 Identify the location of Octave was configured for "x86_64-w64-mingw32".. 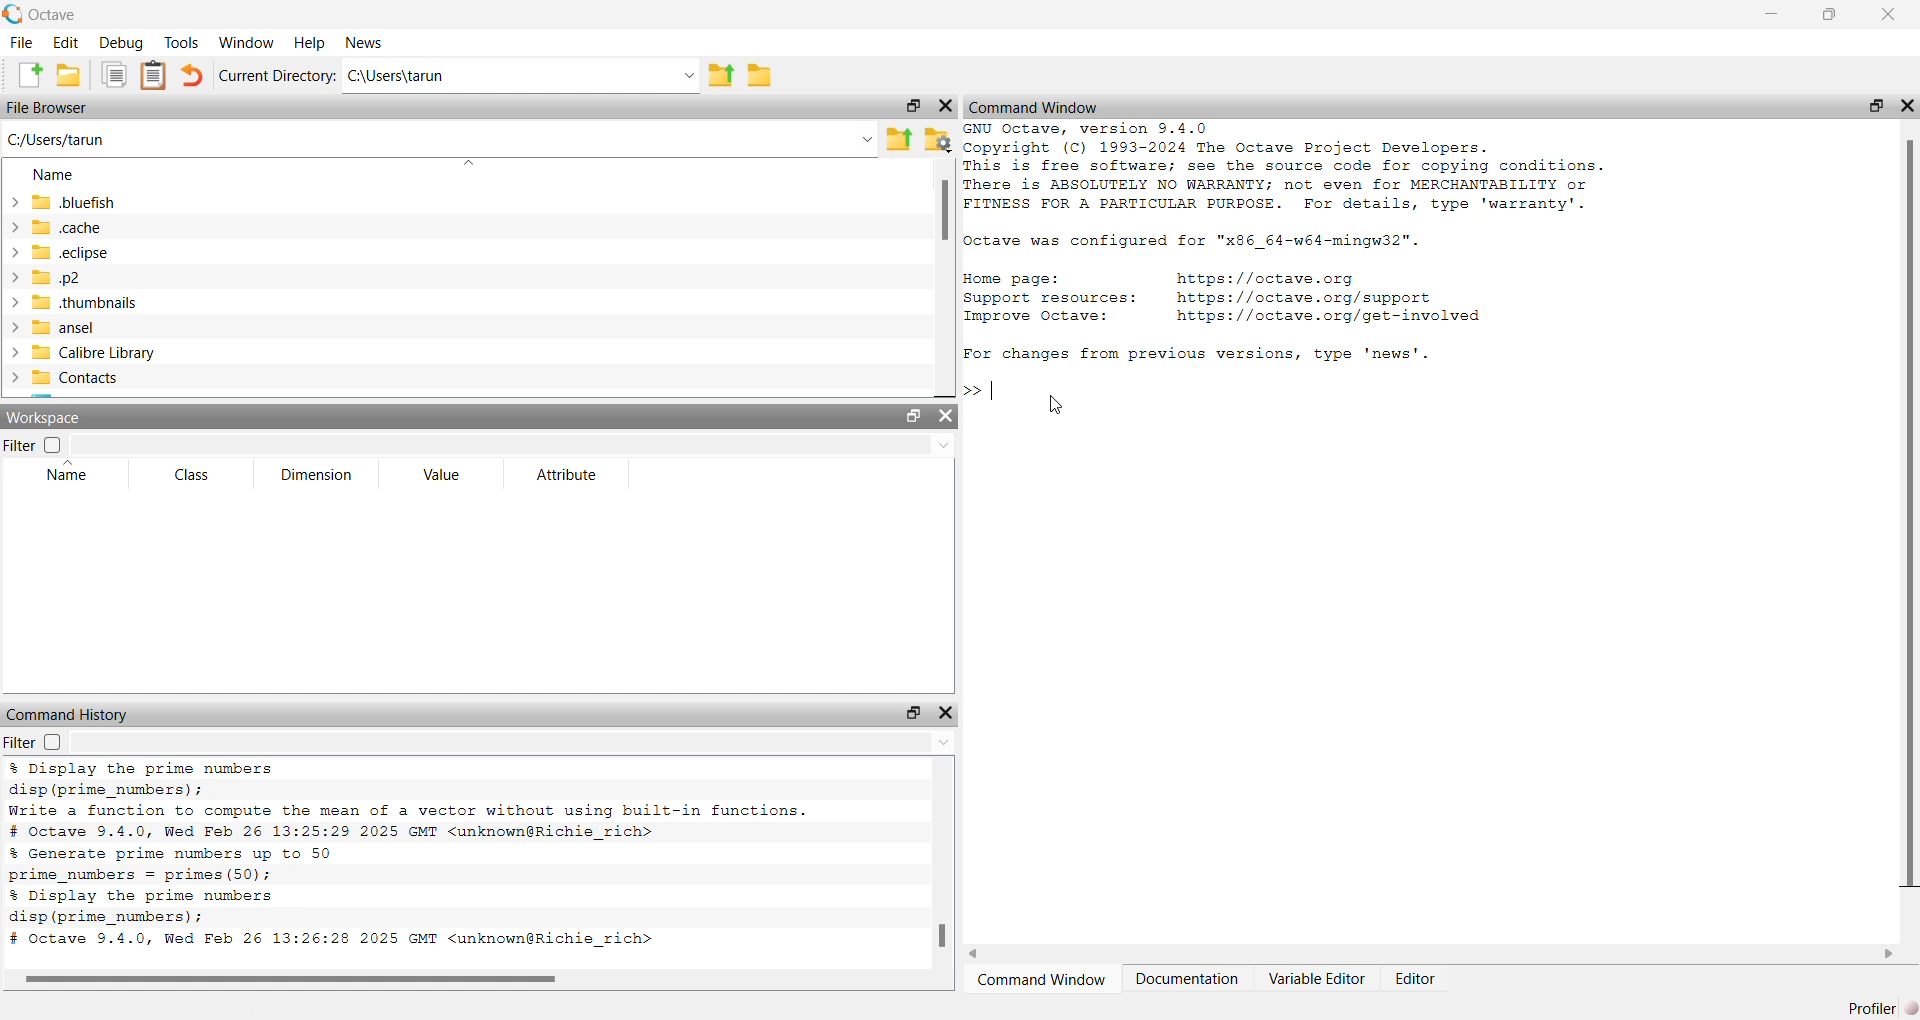
(1198, 243).